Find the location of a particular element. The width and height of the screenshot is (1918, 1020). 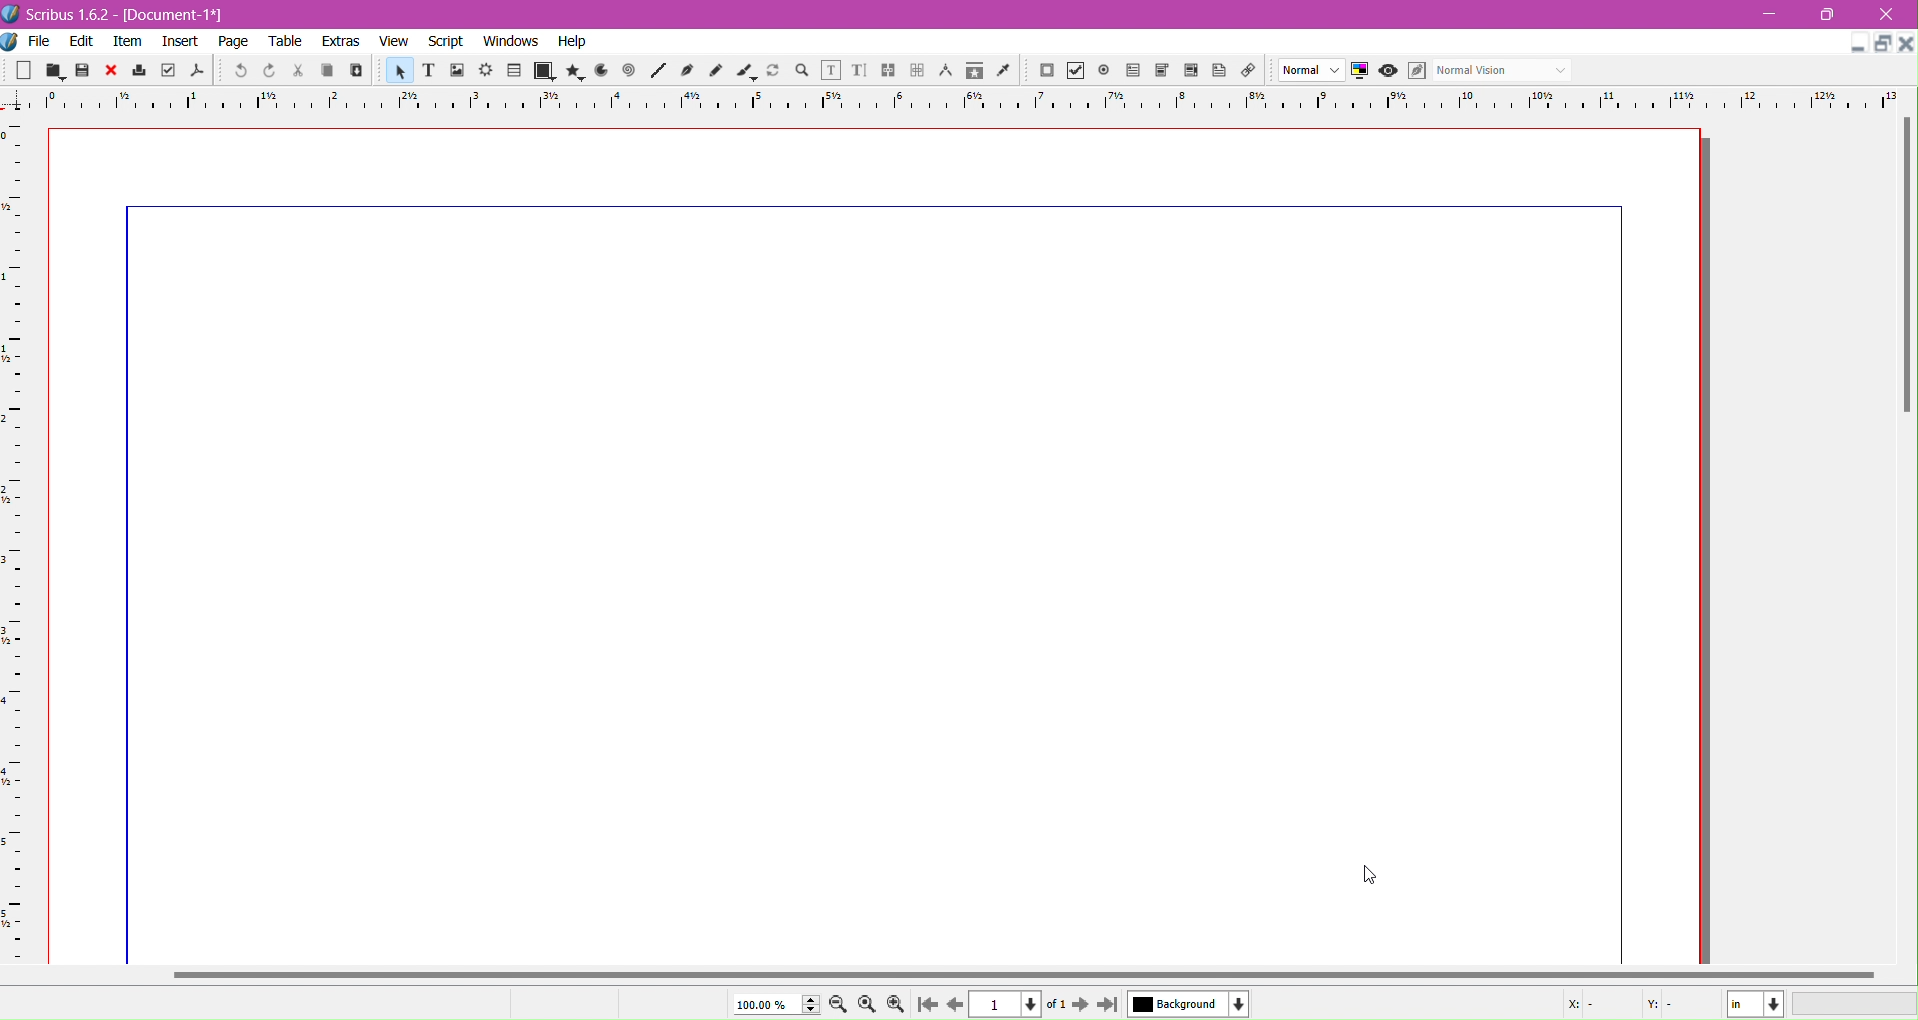

100.00% is located at coordinates (773, 1004).